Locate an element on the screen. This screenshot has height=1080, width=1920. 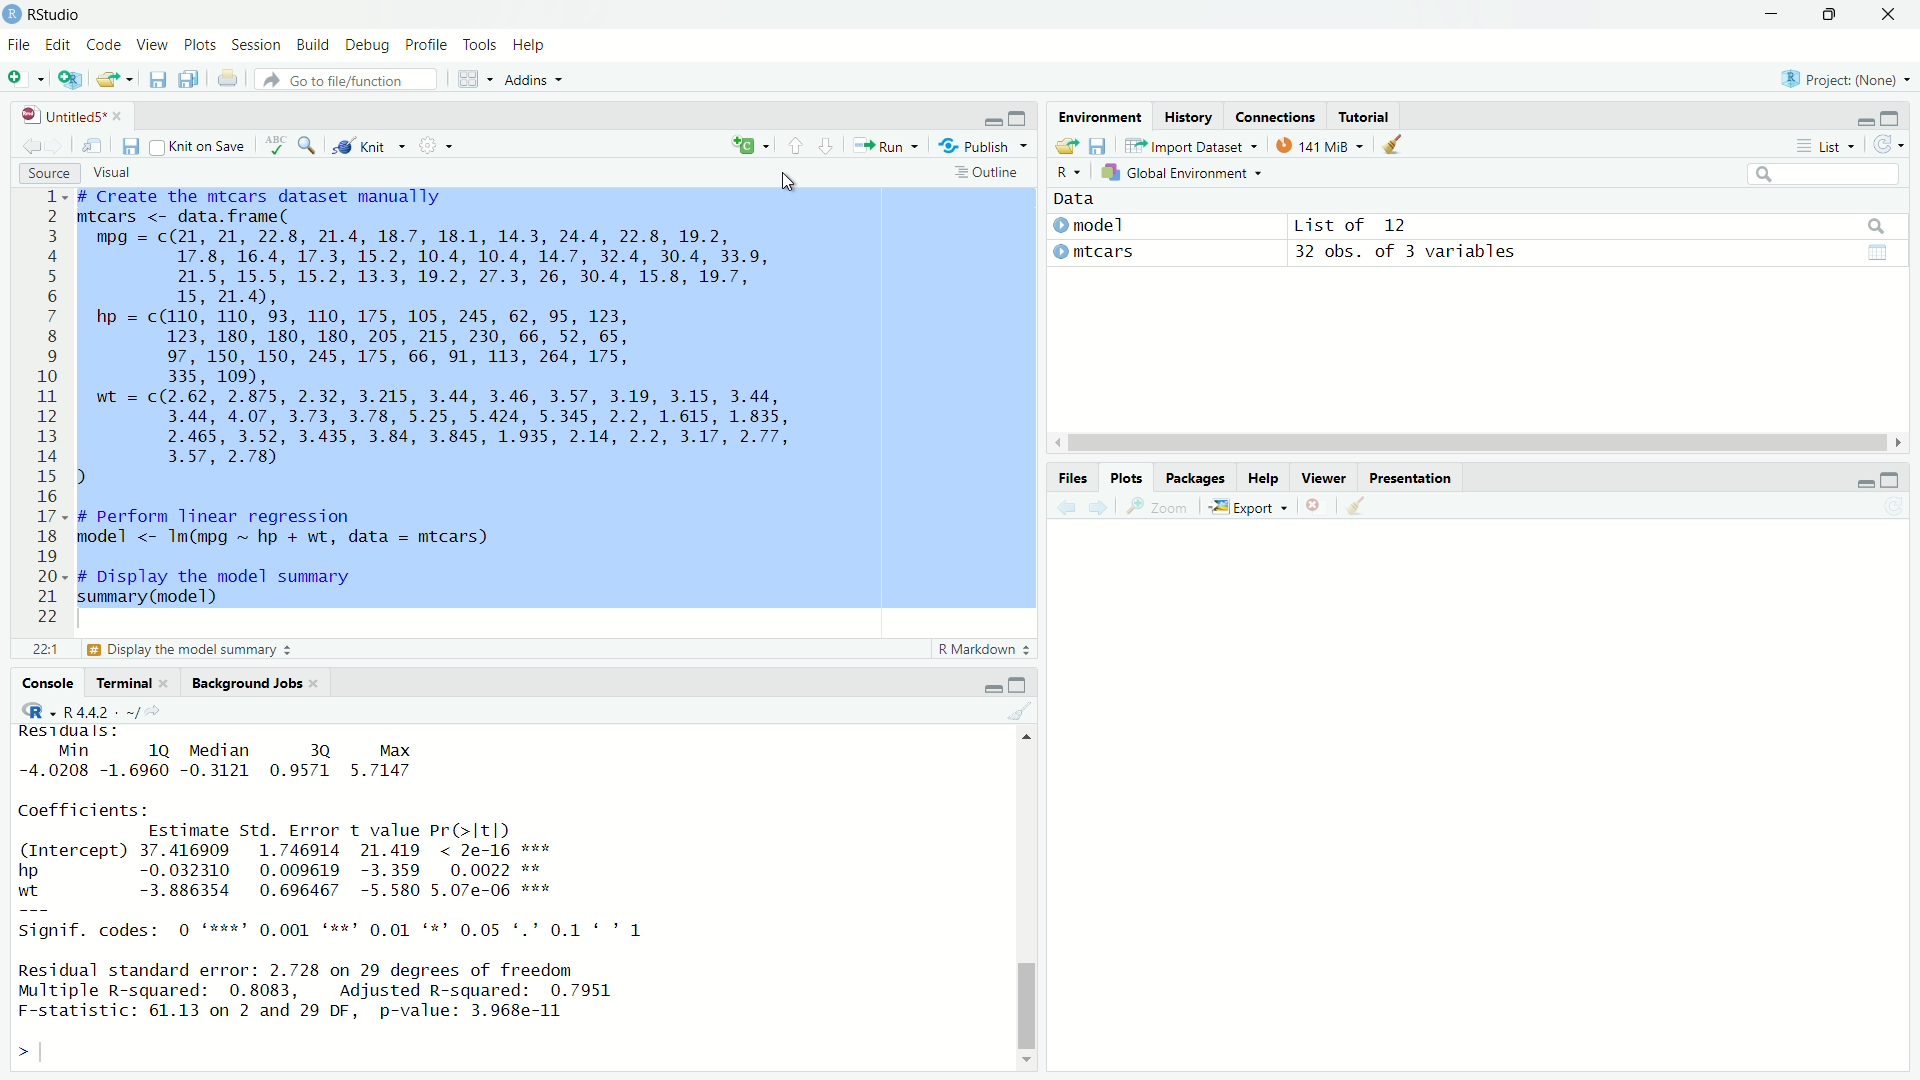
Plots is located at coordinates (1127, 479).